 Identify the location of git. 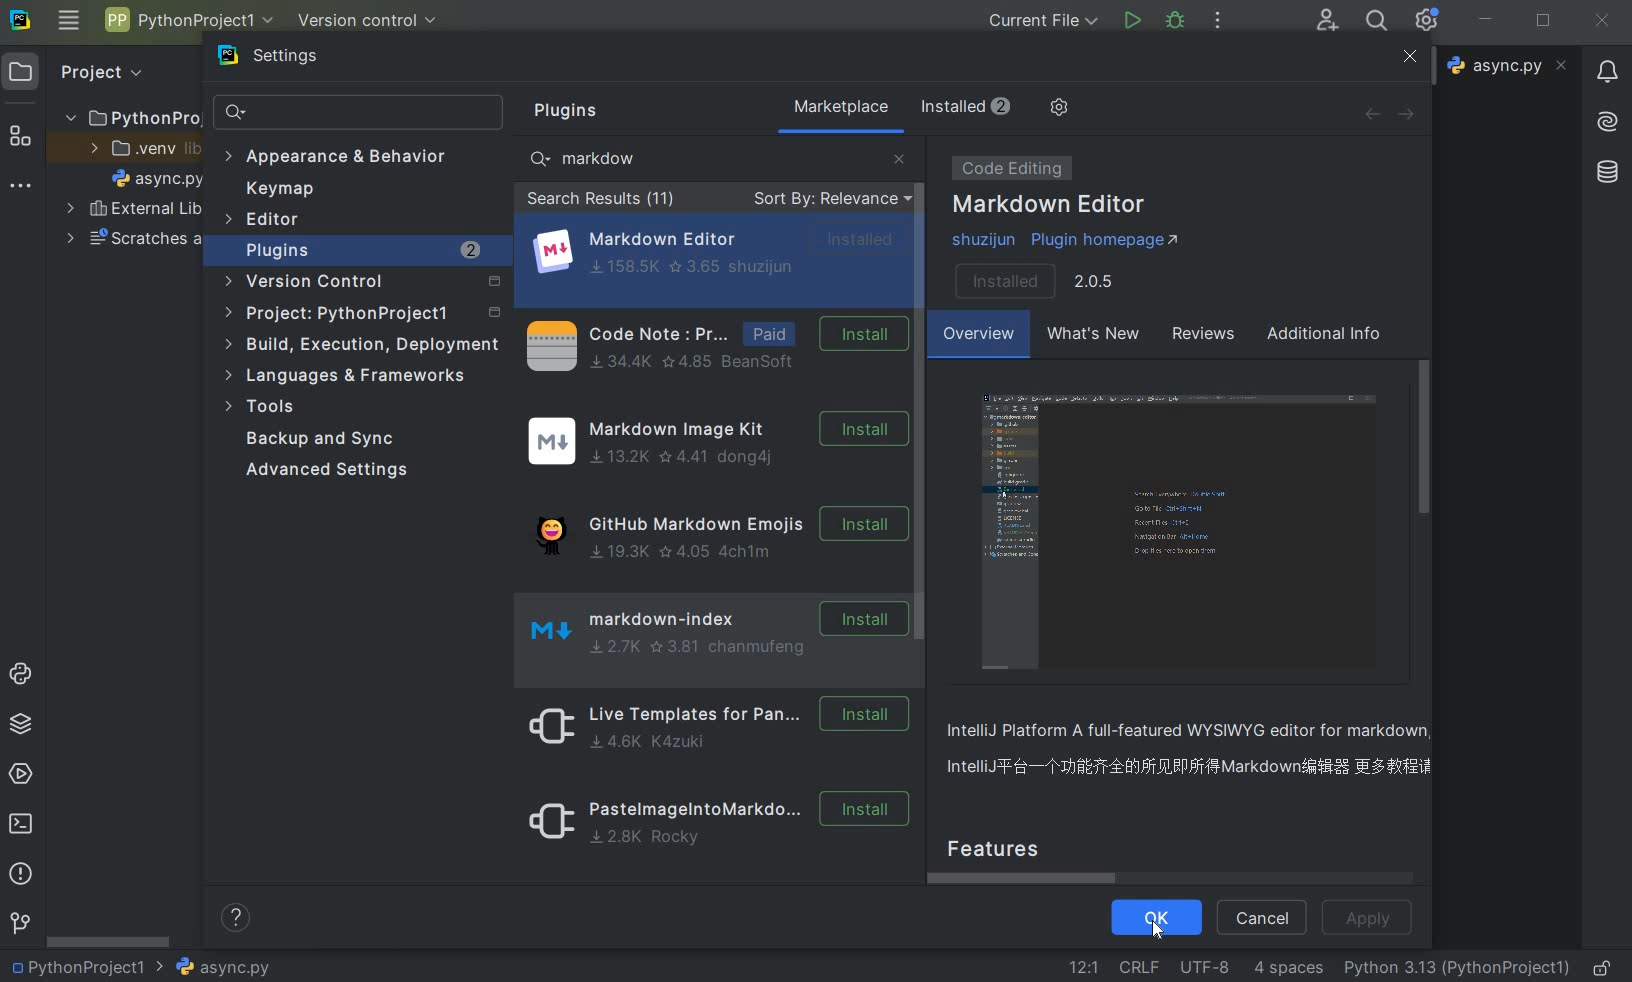
(19, 924).